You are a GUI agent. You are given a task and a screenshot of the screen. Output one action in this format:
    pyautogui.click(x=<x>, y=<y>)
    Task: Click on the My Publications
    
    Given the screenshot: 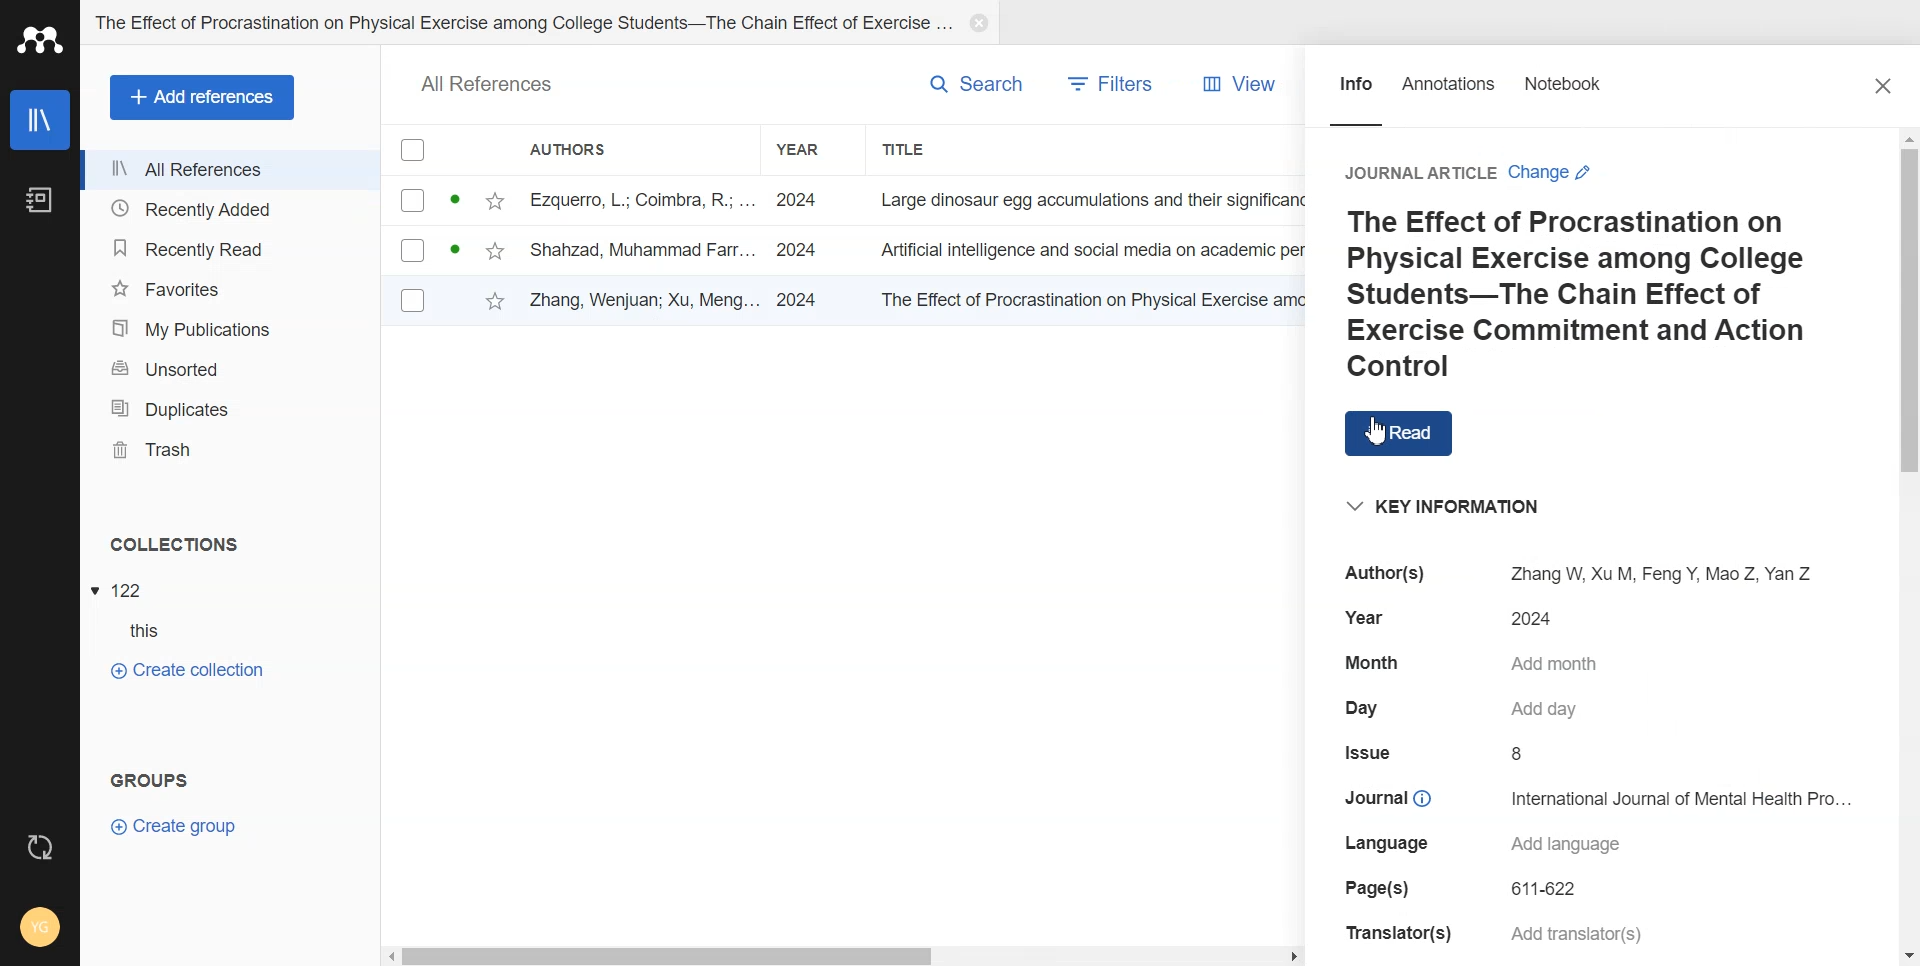 What is the action you would take?
    pyautogui.click(x=235, y=328)
    